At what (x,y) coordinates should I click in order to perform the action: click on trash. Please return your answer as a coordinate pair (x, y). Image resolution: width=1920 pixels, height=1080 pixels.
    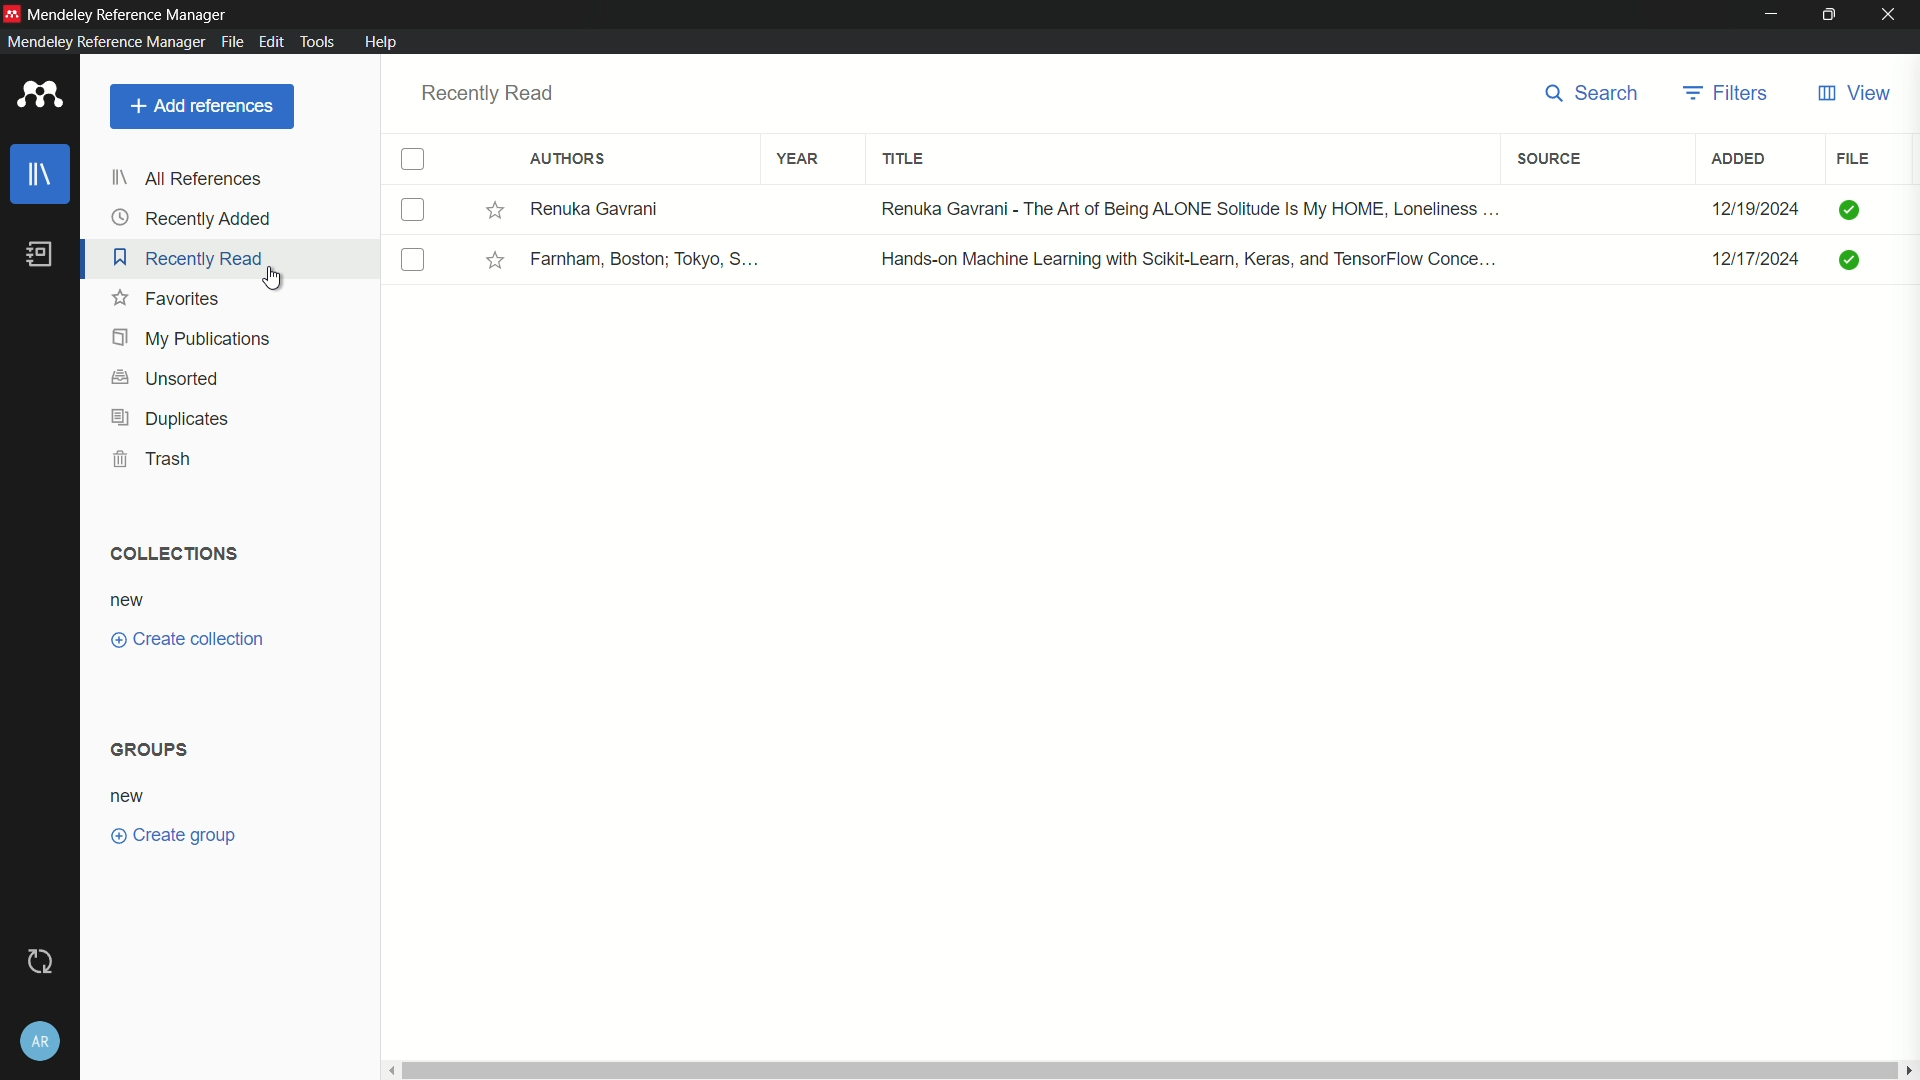
    Looking at the image, I should click on (150, 459).